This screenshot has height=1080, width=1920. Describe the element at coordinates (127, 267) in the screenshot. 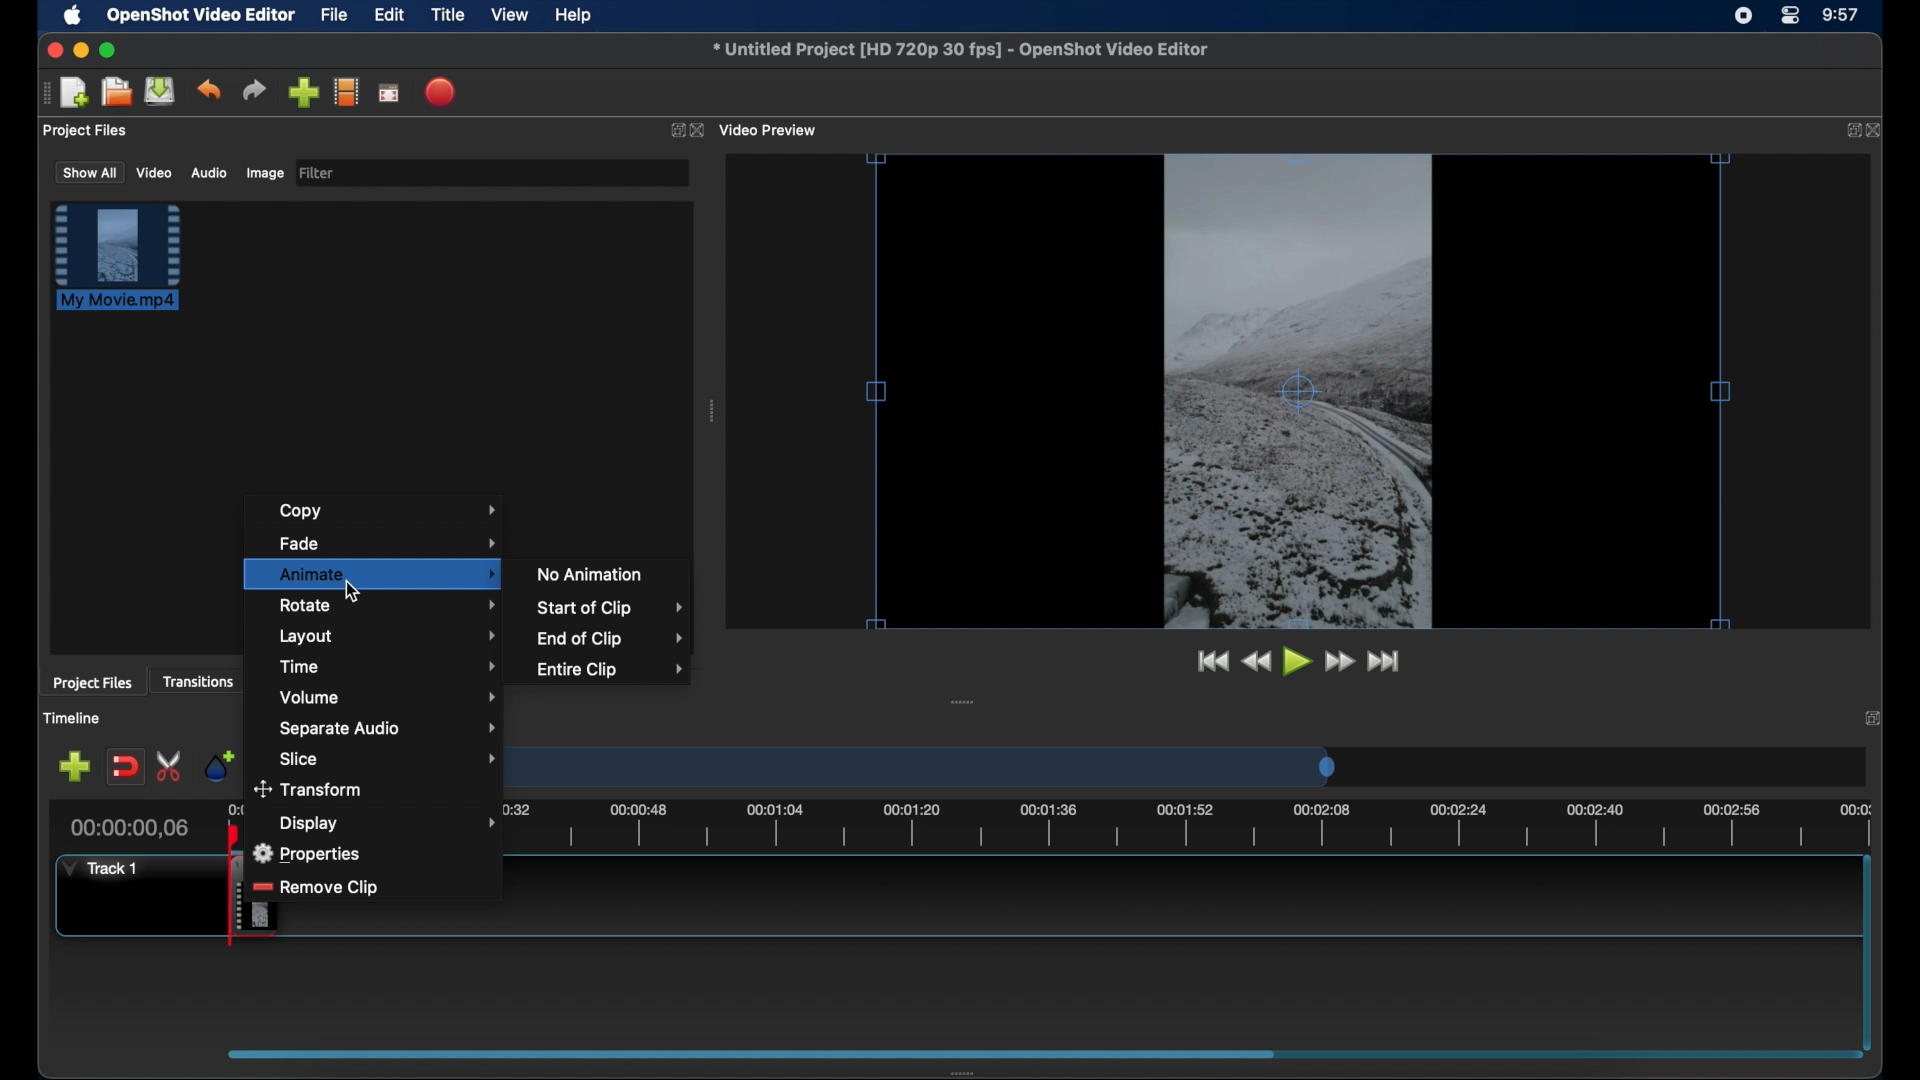

I see `clip highlighted` at that location.